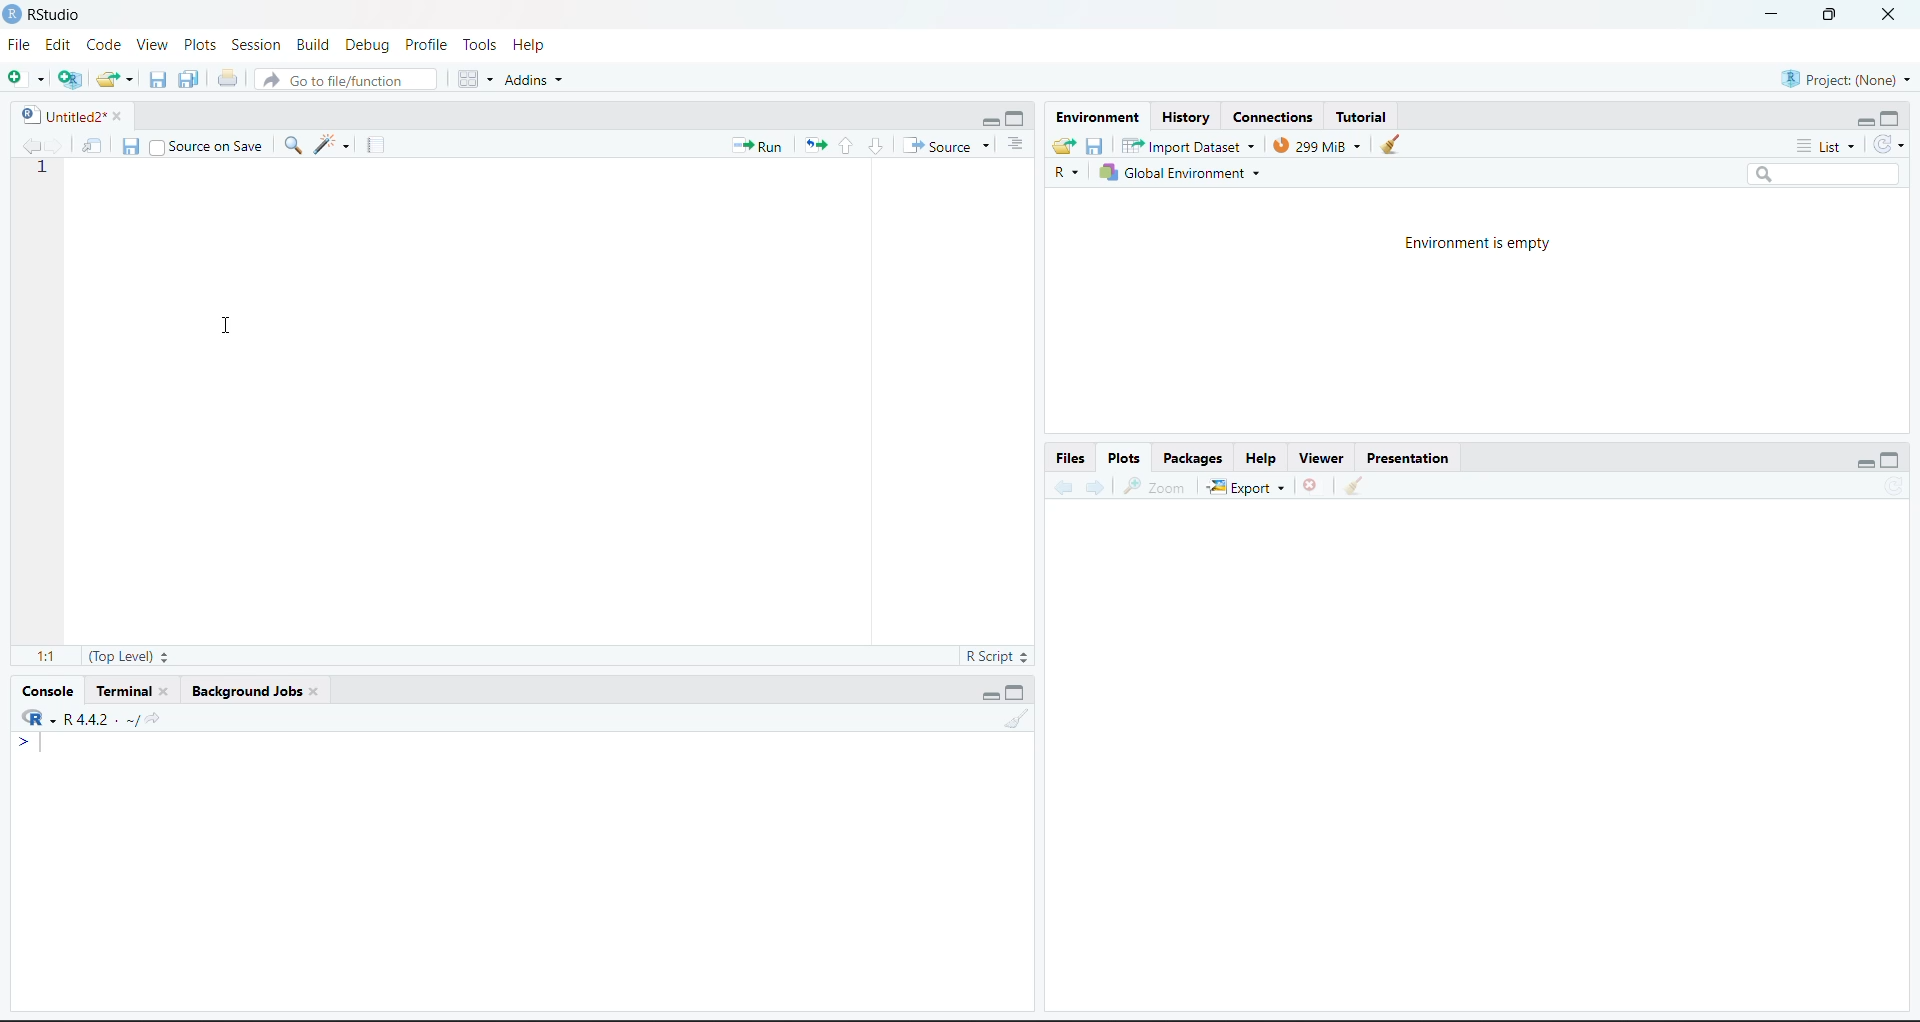 The height and width of the screenshot is (1022, 1920). I want to click on Presentation, so click(1409, 458).